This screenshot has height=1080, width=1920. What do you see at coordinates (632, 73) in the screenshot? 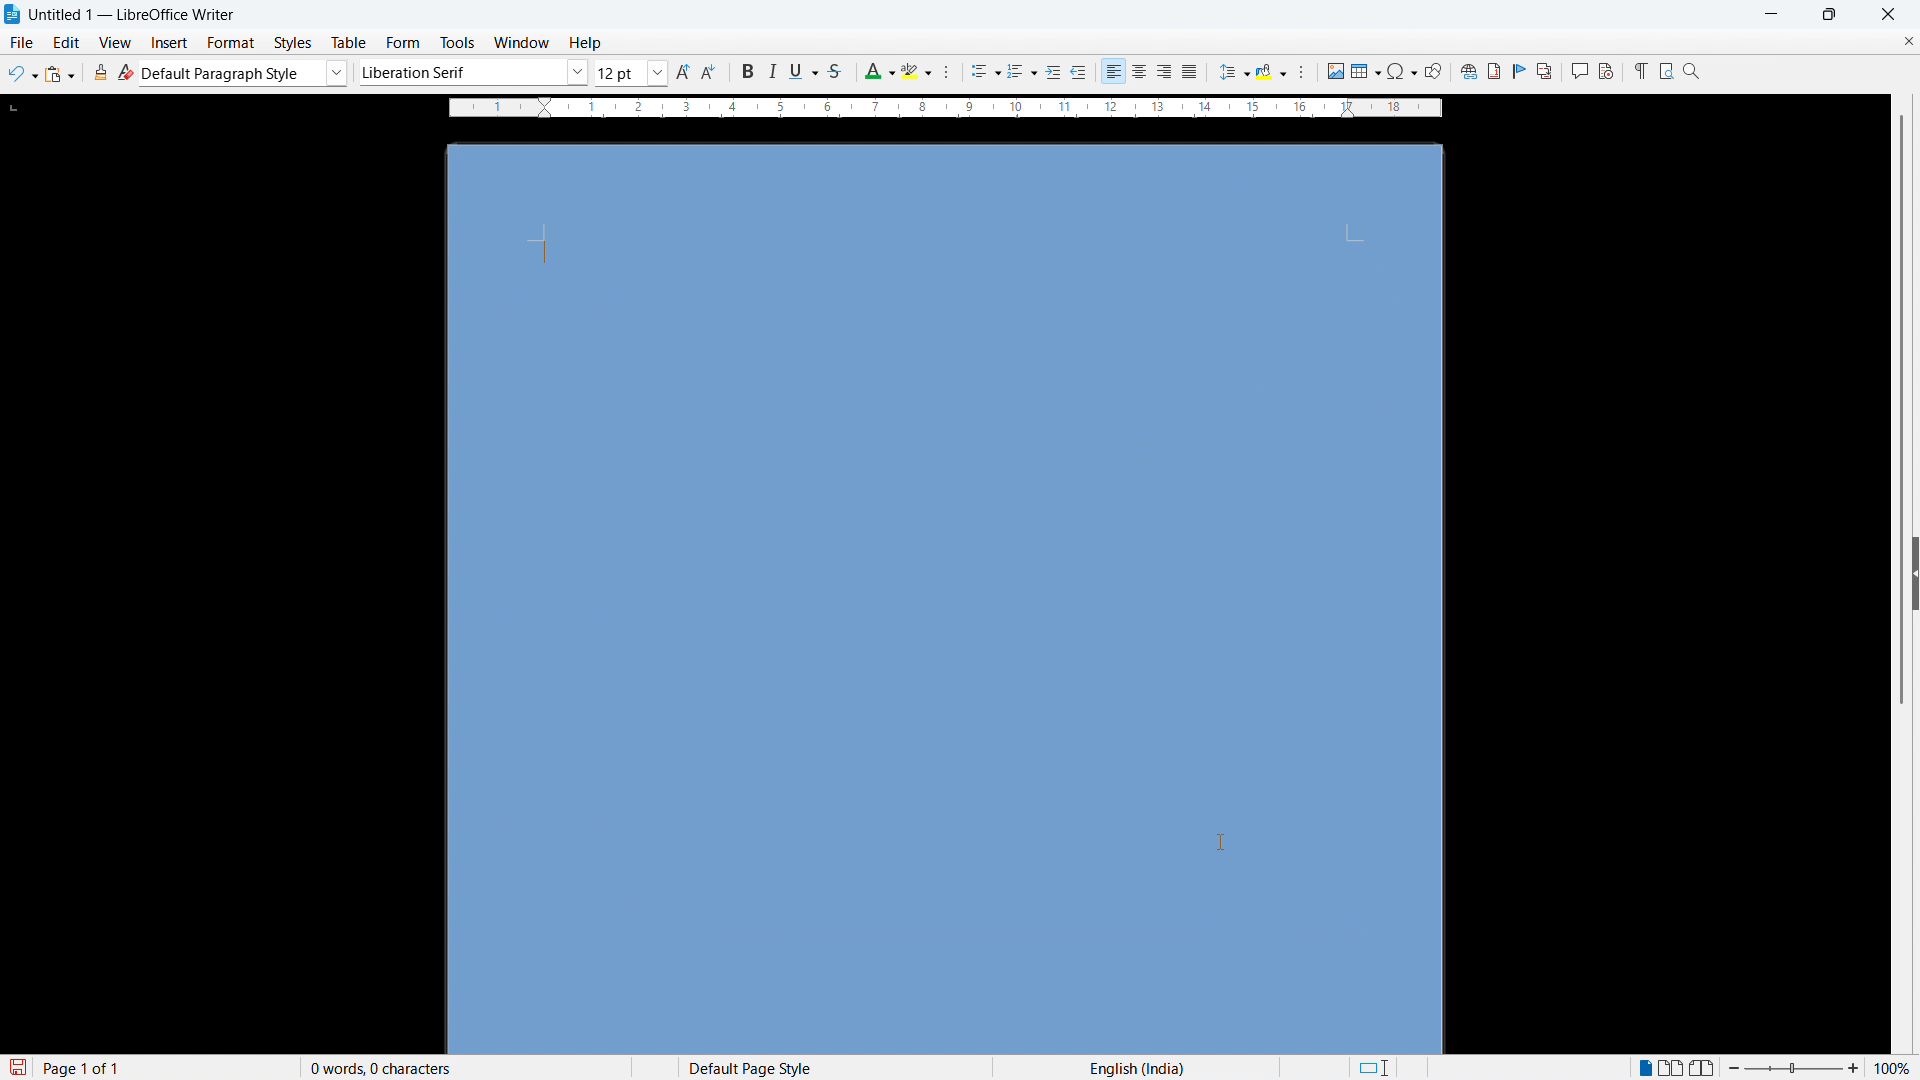
I see `Set font size ` at bounding box center [632, 73].